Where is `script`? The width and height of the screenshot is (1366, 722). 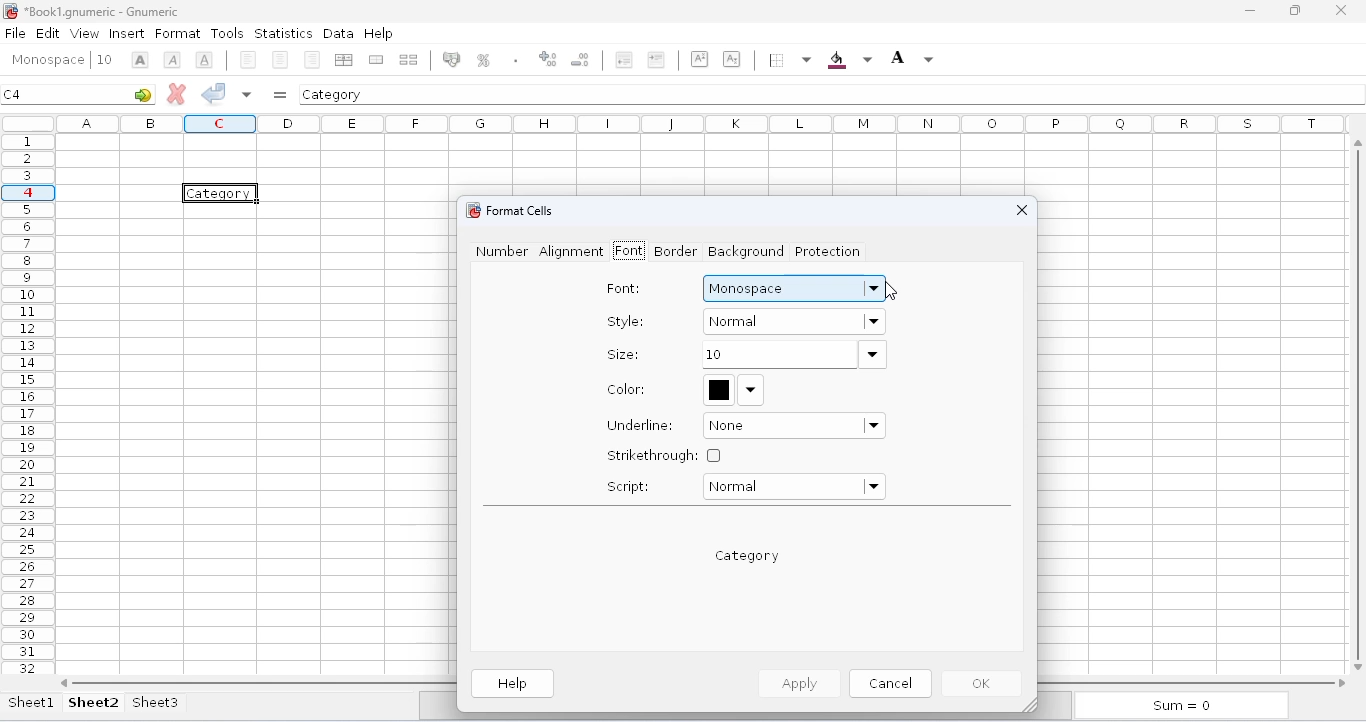 script is located at coordinates (628, 486).